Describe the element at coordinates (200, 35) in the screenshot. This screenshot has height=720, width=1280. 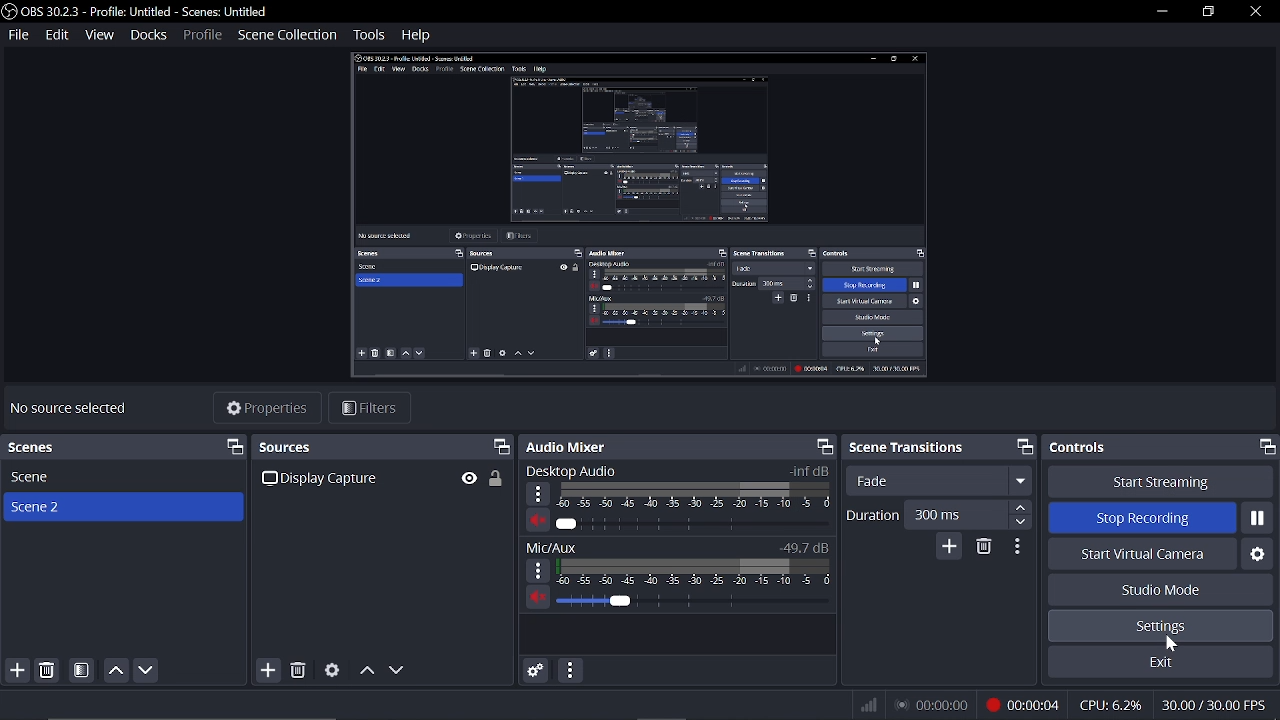
I see `profile` at that location.